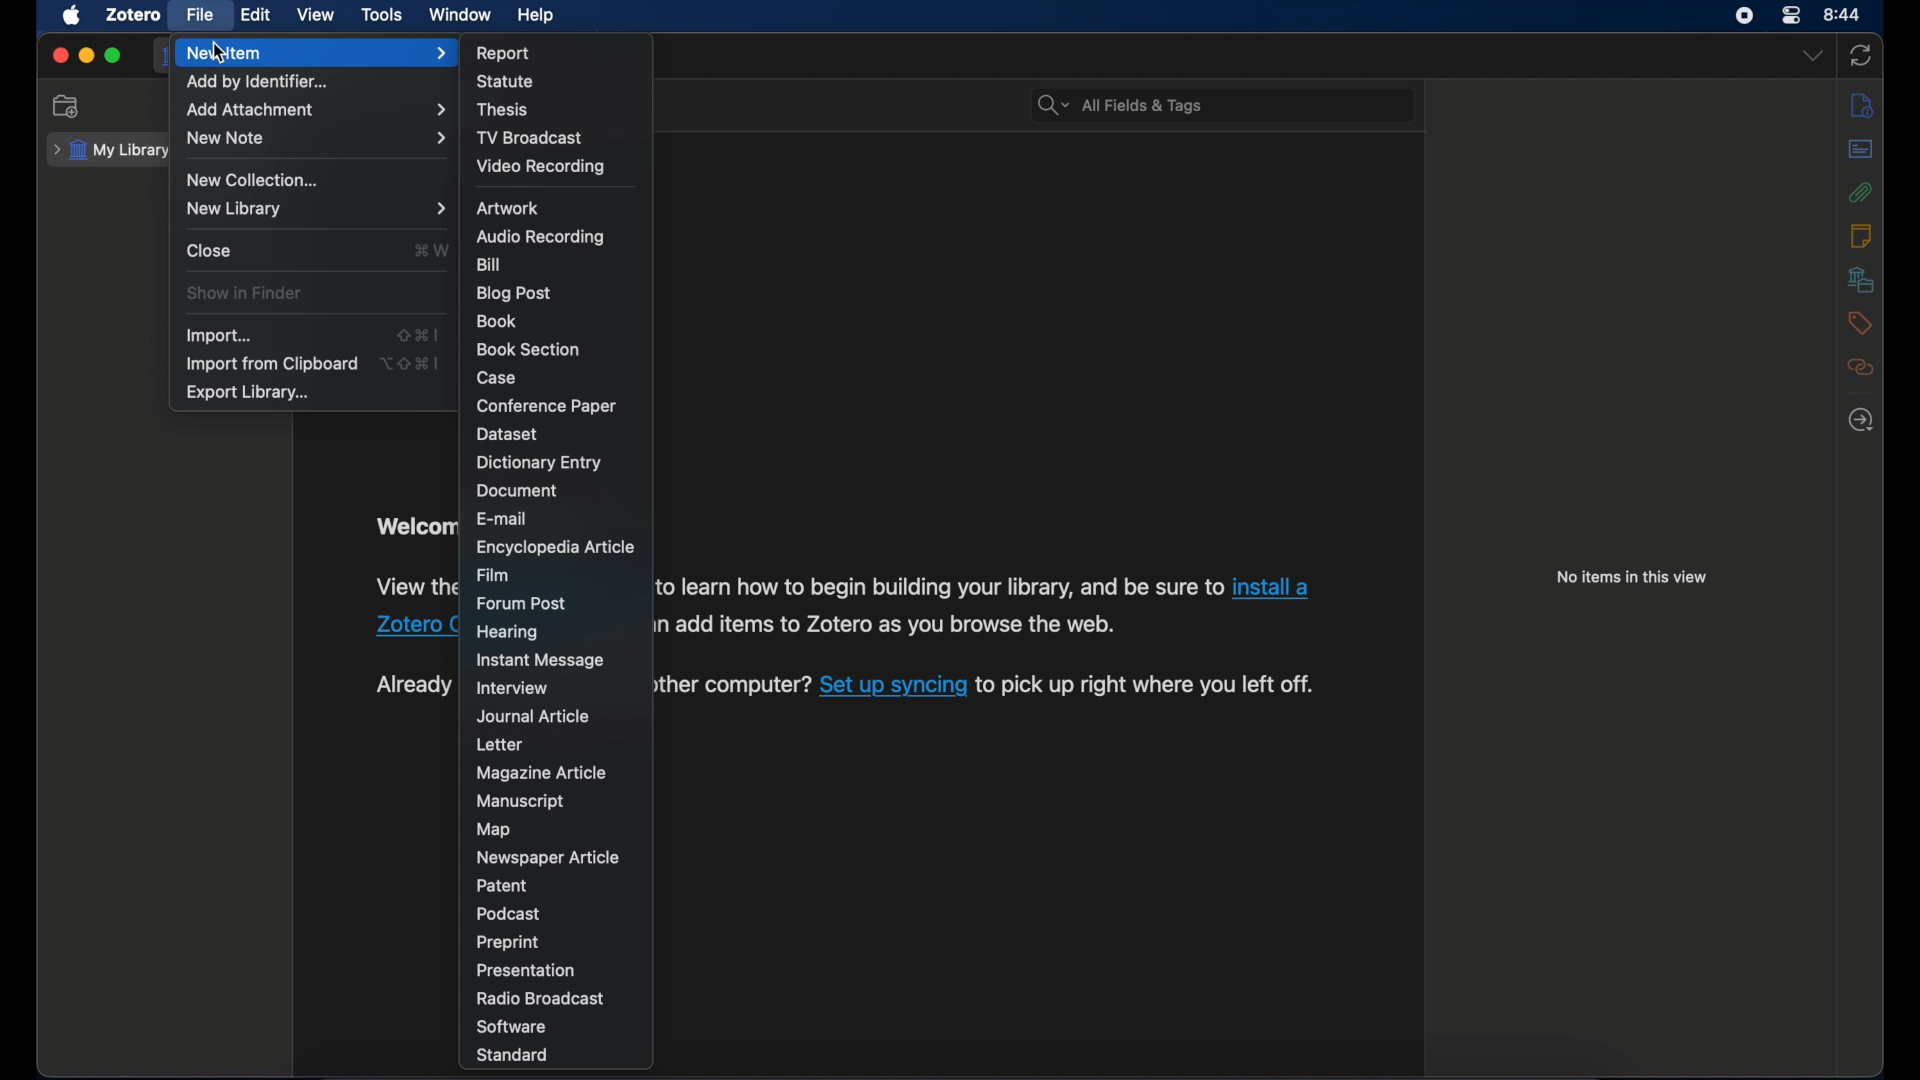  Describe the element at coordinates (416, 333) in the screenshot. I see `shortcut` at that location.